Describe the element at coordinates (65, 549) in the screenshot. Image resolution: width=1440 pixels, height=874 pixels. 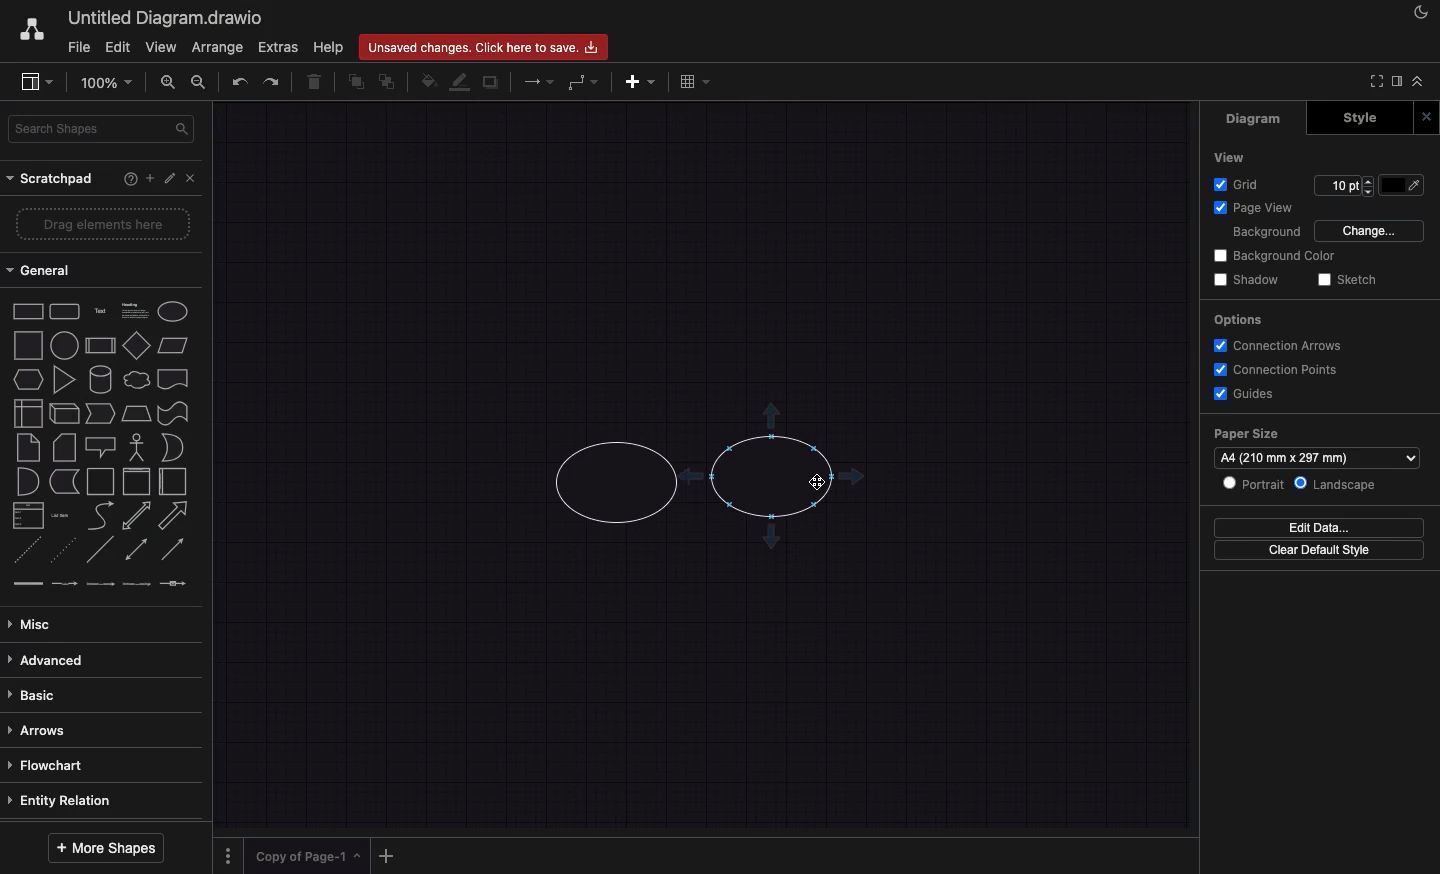
I see `dotted line` at that location.